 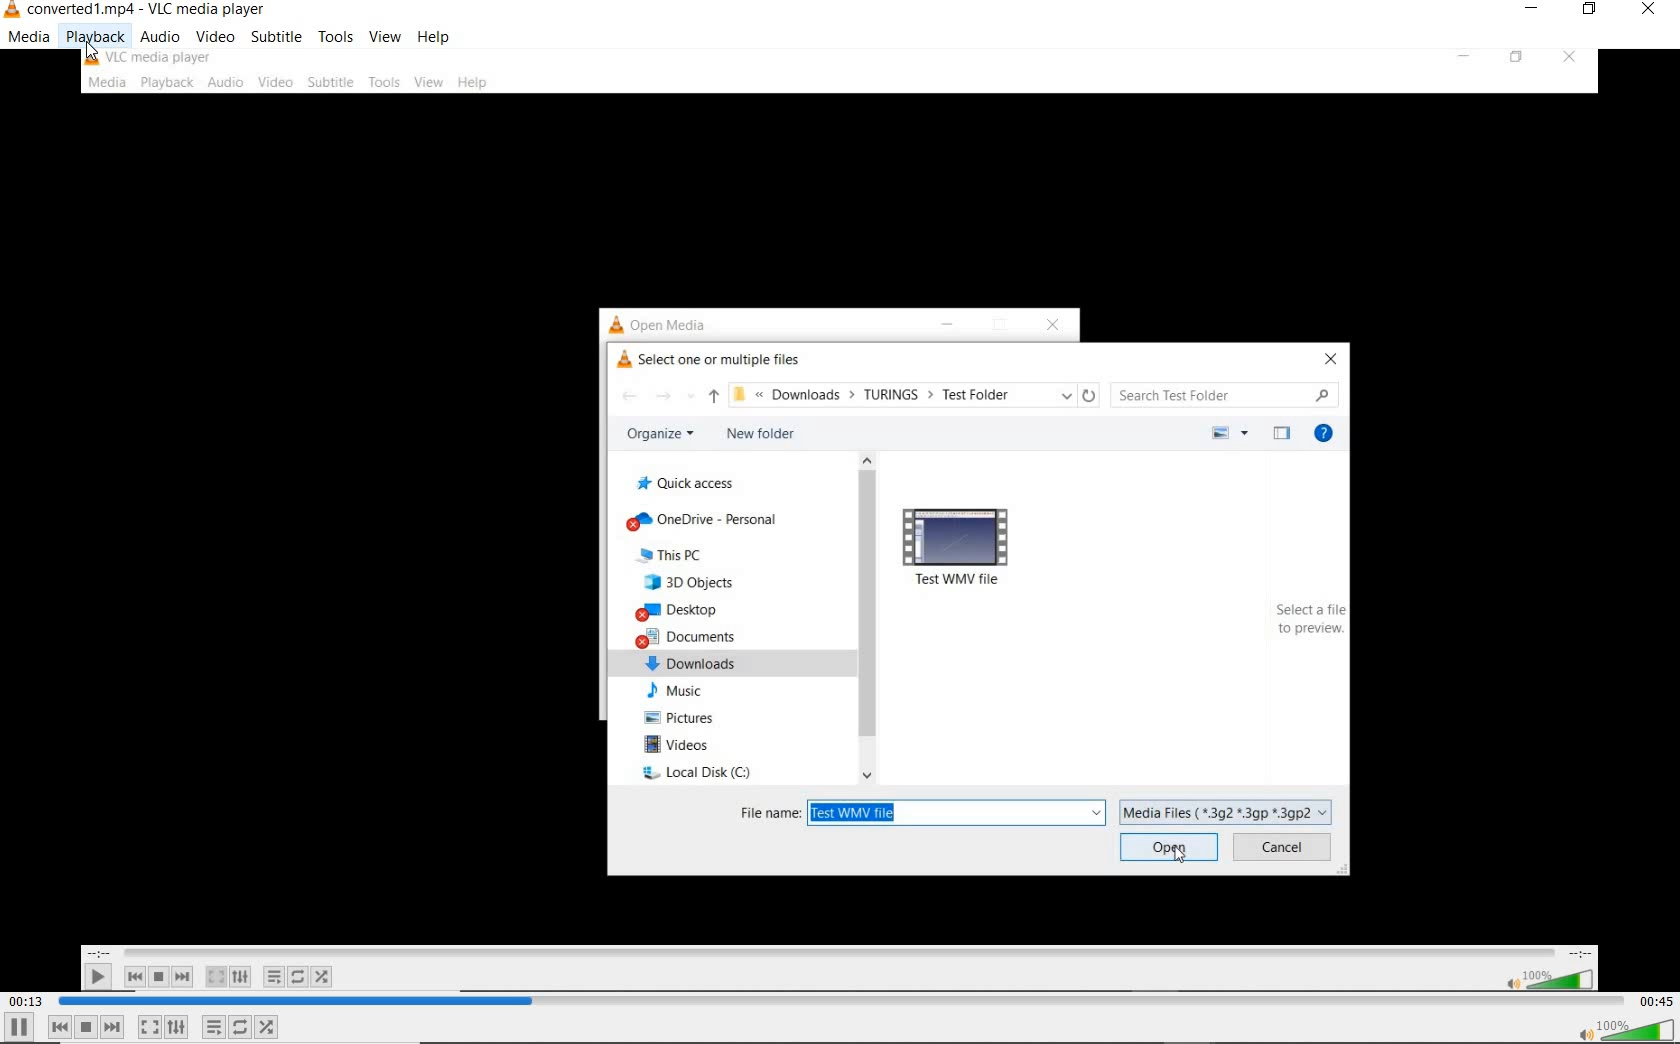 I want to click on next media, so click(x=112, y=1027).